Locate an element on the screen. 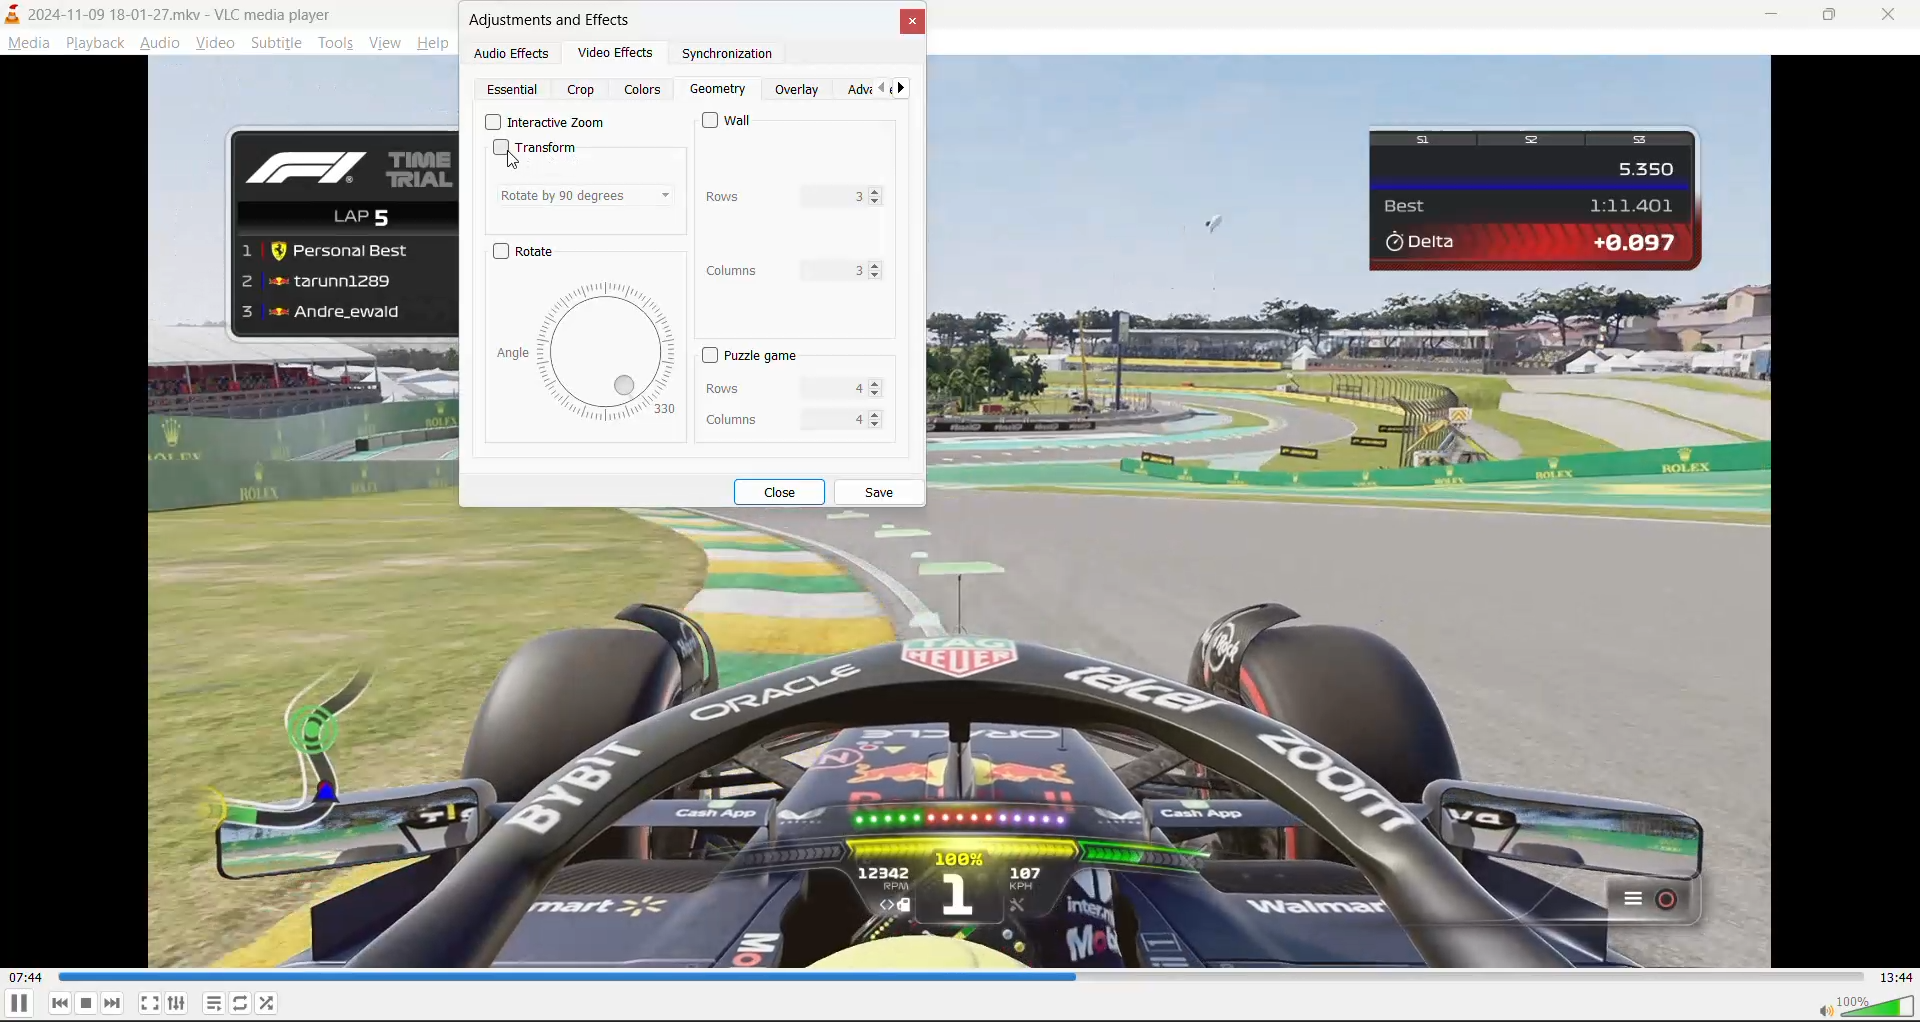 Image resolution: width=1920 pixels, height=1022 pixels. Decrease is located at coordinates (878, 203).